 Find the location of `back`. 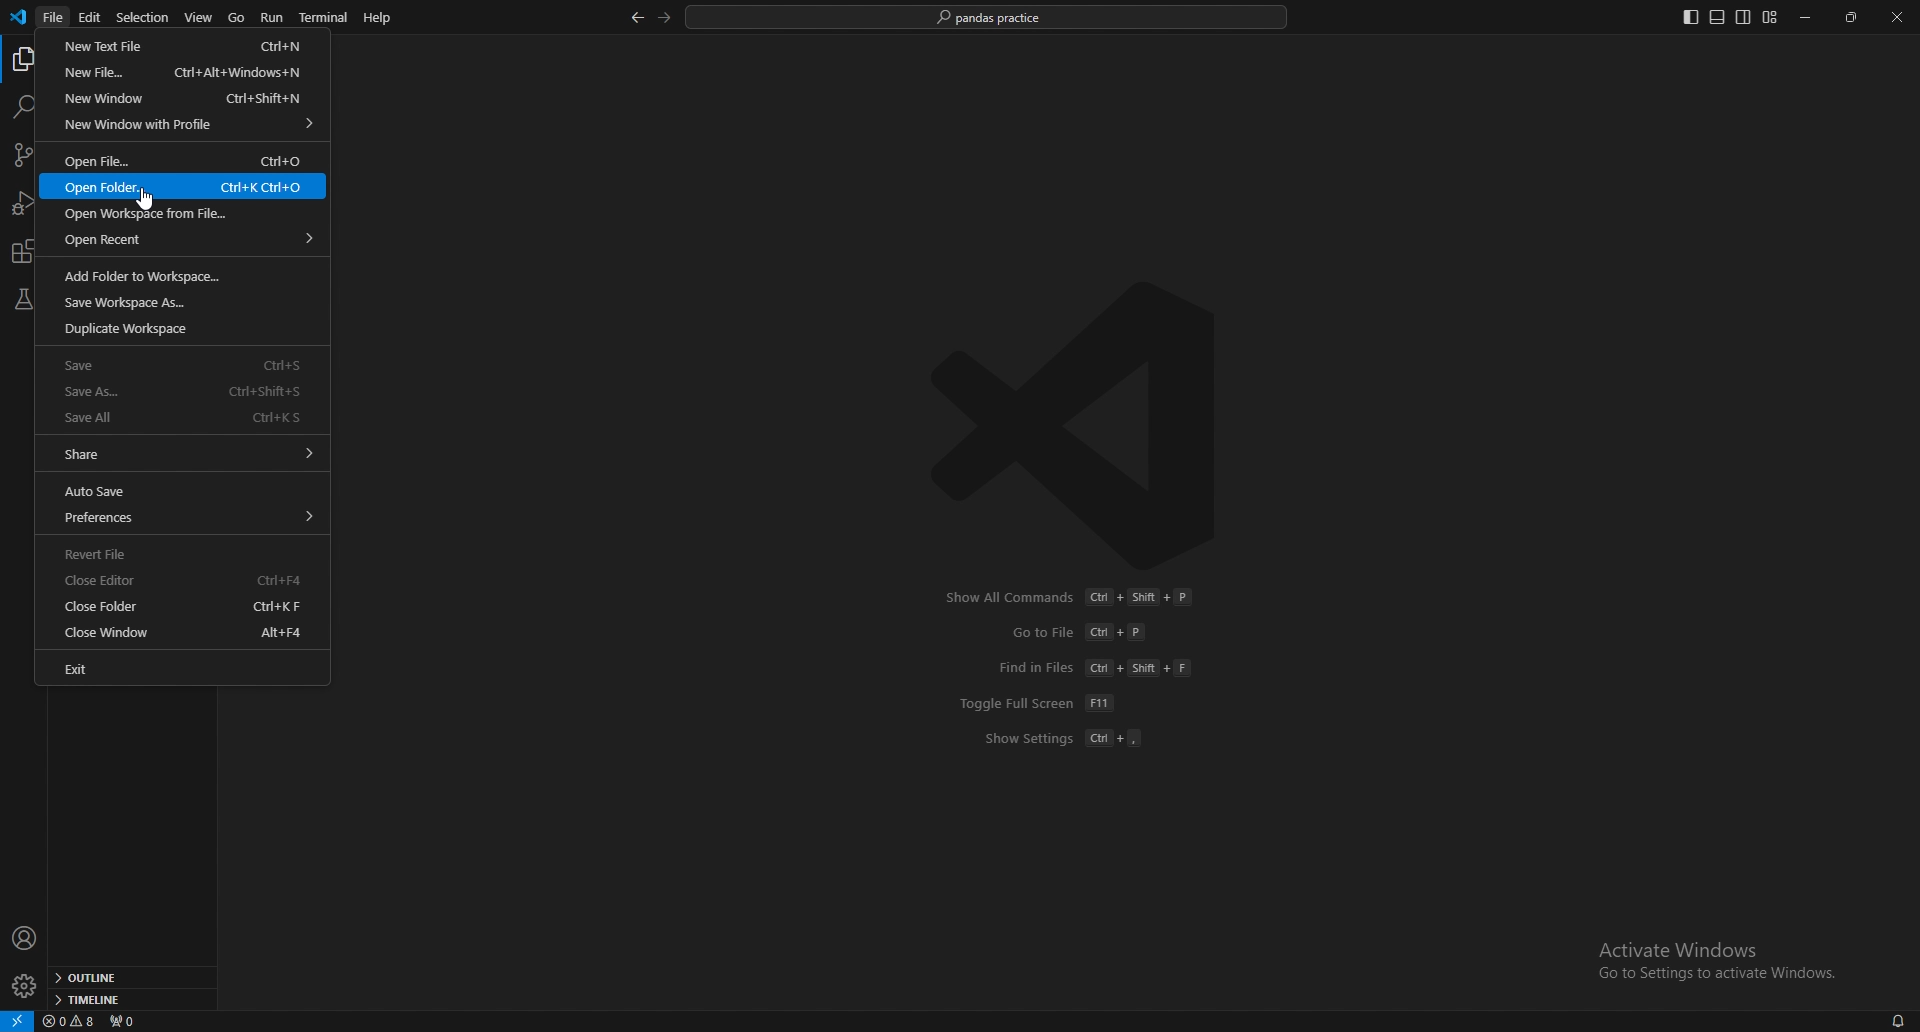

back is located at coordinates (636, 19).